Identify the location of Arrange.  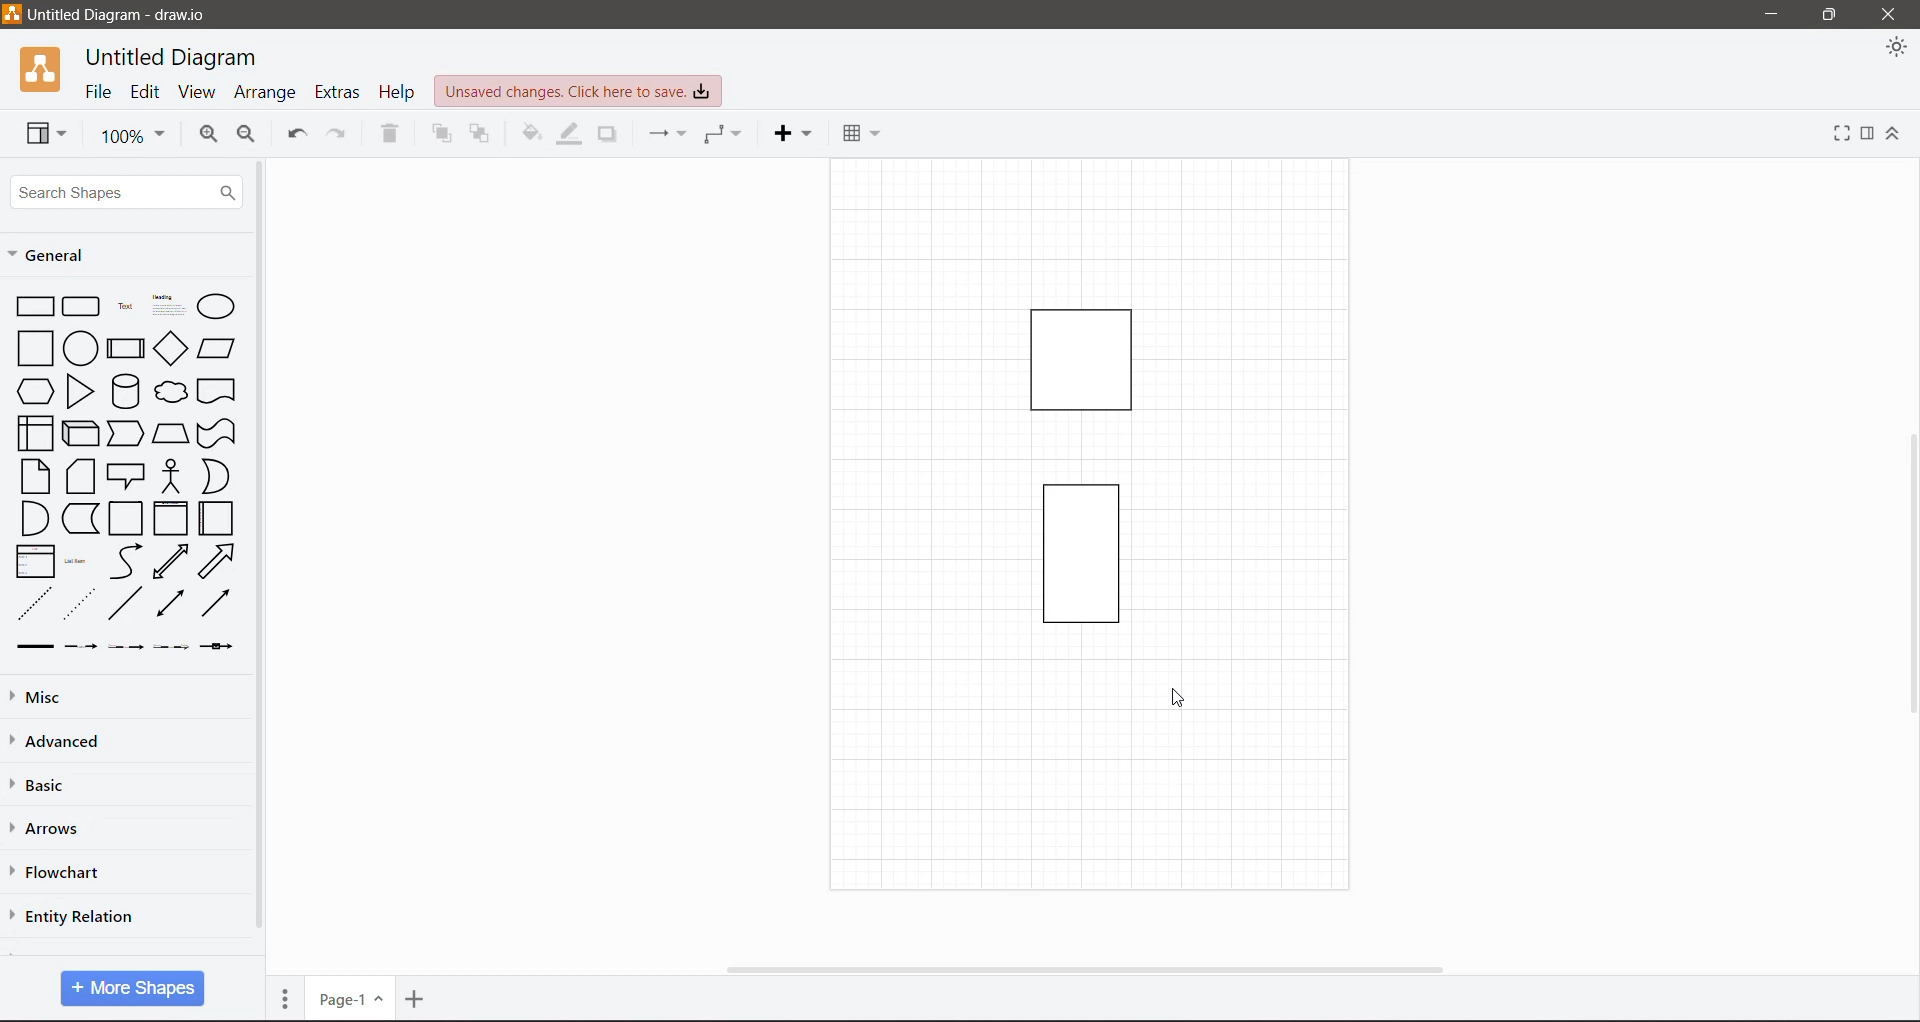
(267, 91).